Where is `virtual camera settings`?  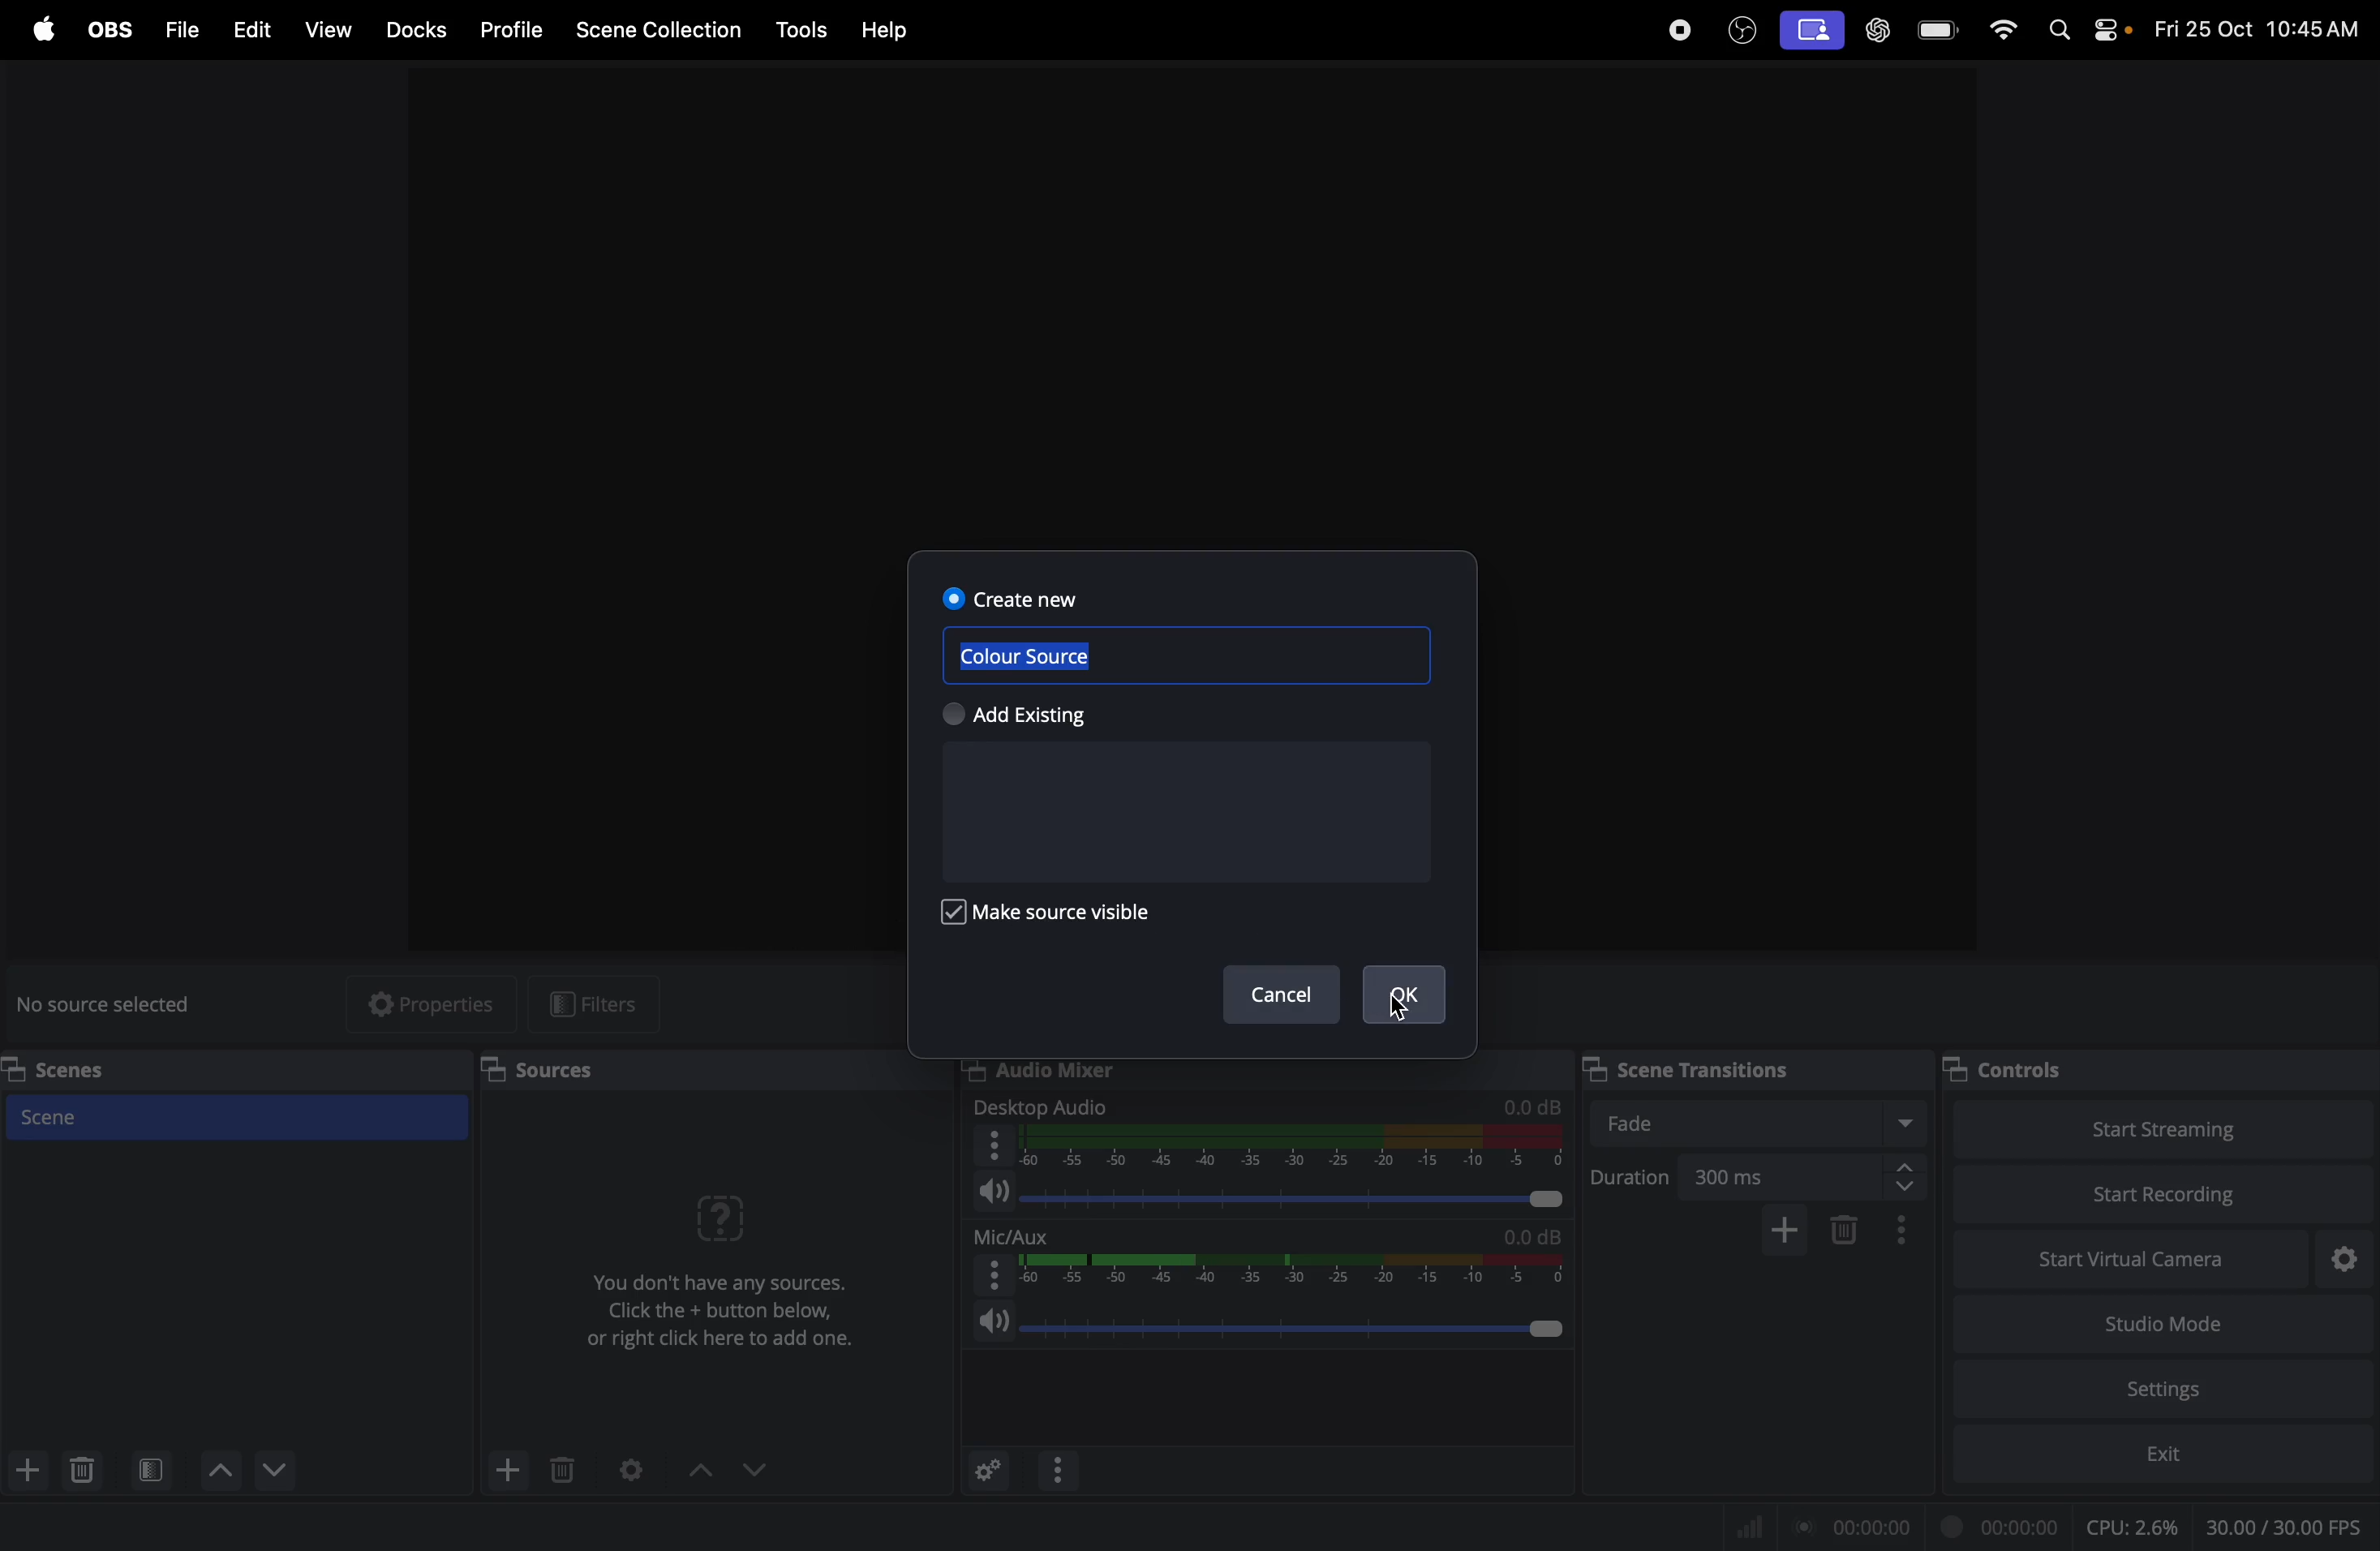
virtual camera settings is located at coordinates (2343, 1256).